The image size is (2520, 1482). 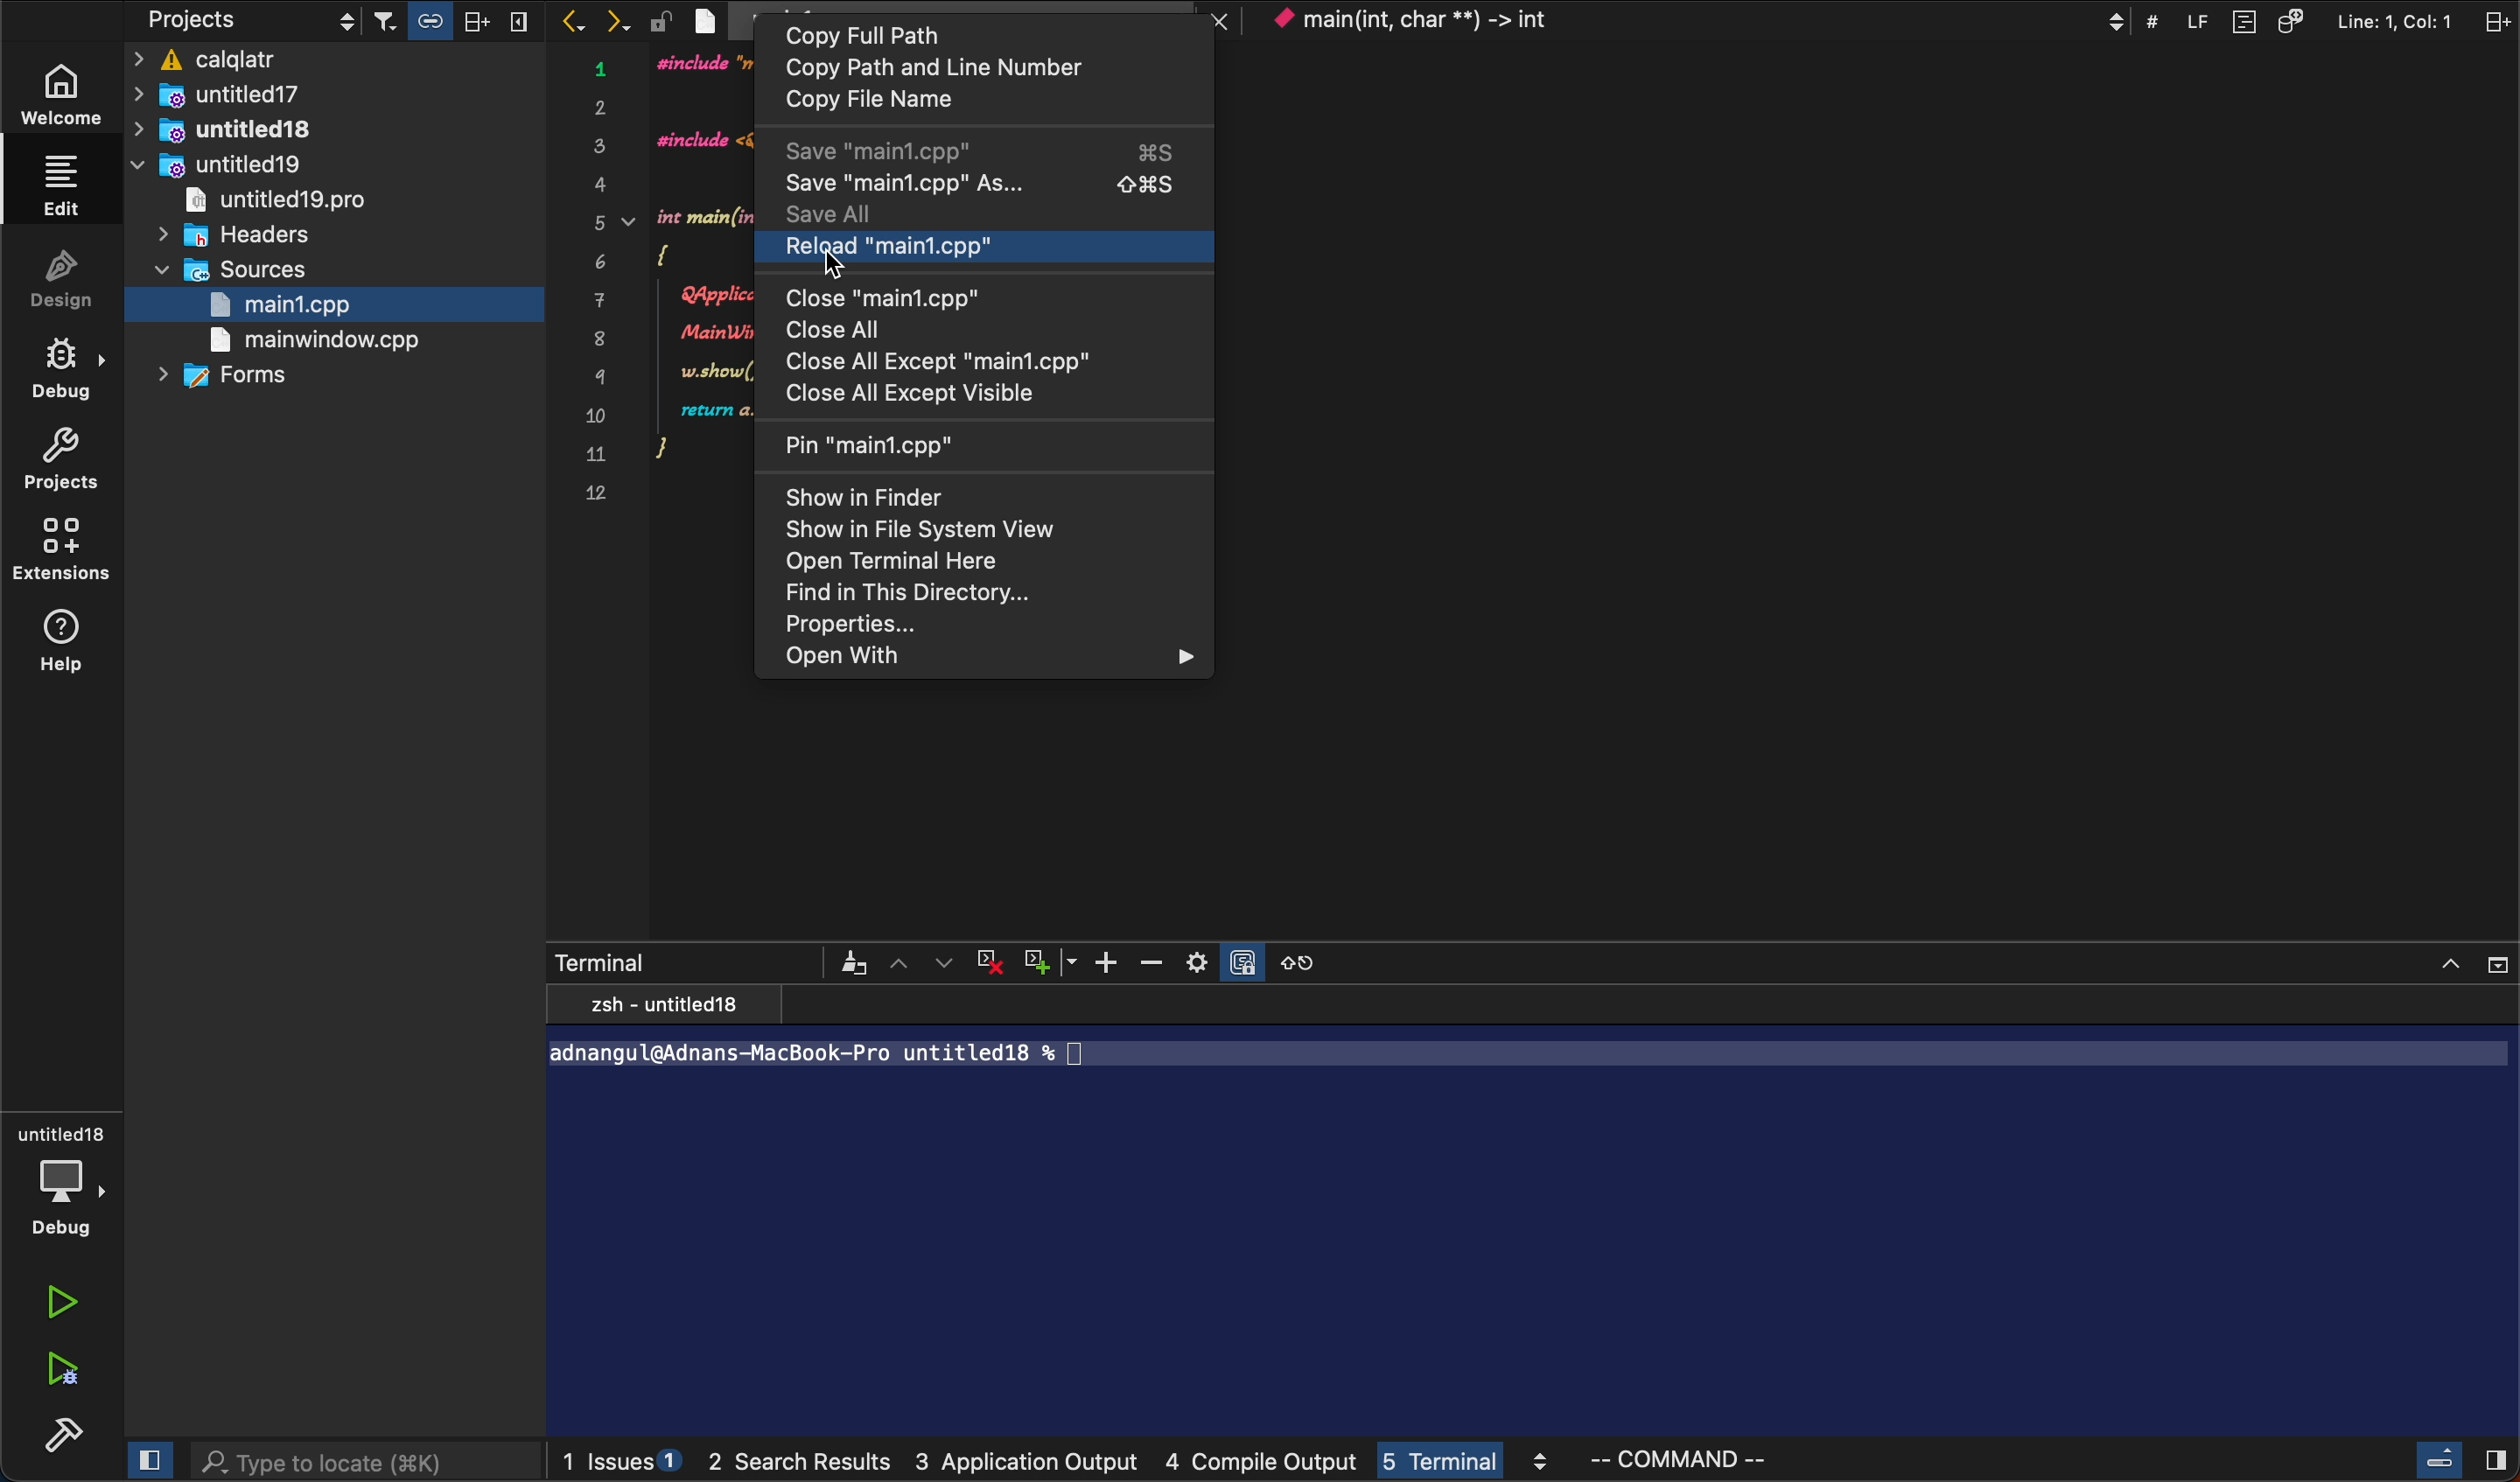 What do you see at coordinates (245, 21) in the screenshot?
I see `projects` at bounding box center [245, 21].